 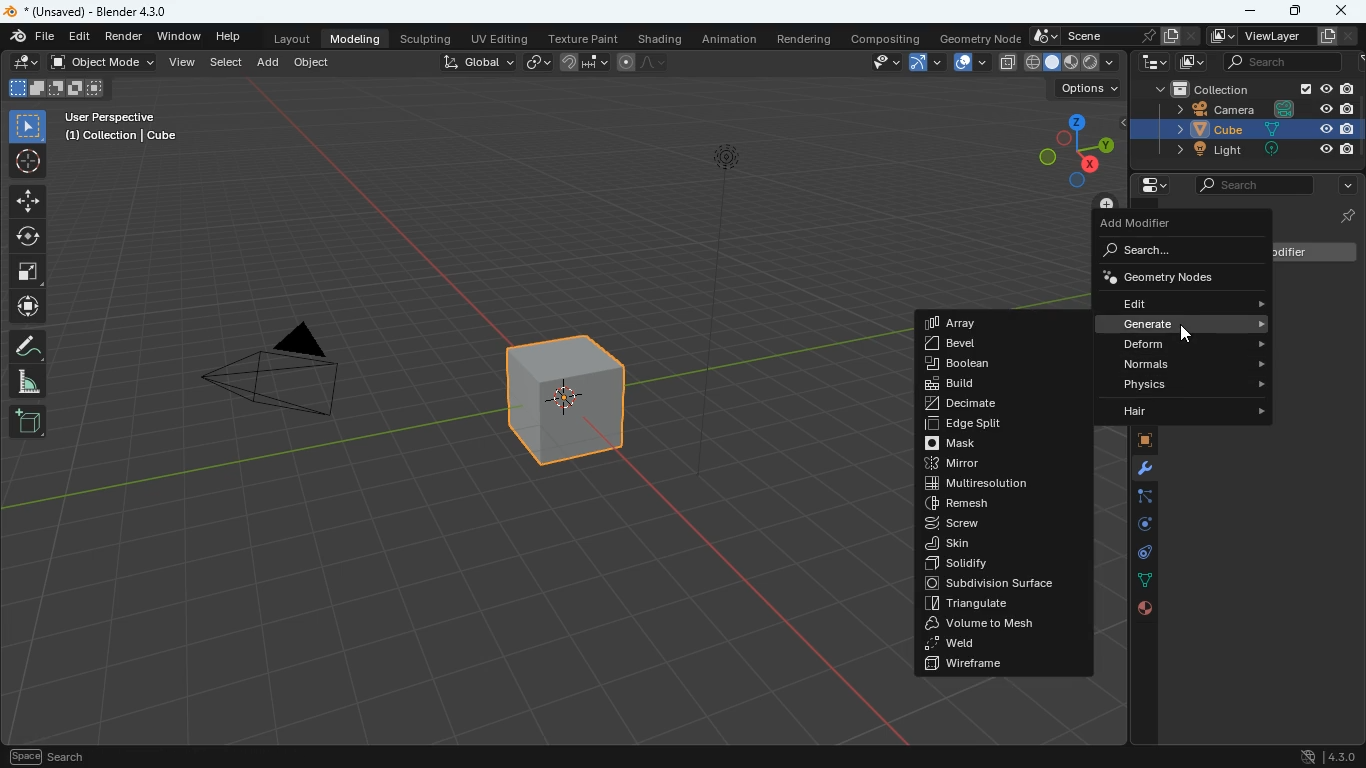 I want to click on overlap, so click(x=966, y=63).